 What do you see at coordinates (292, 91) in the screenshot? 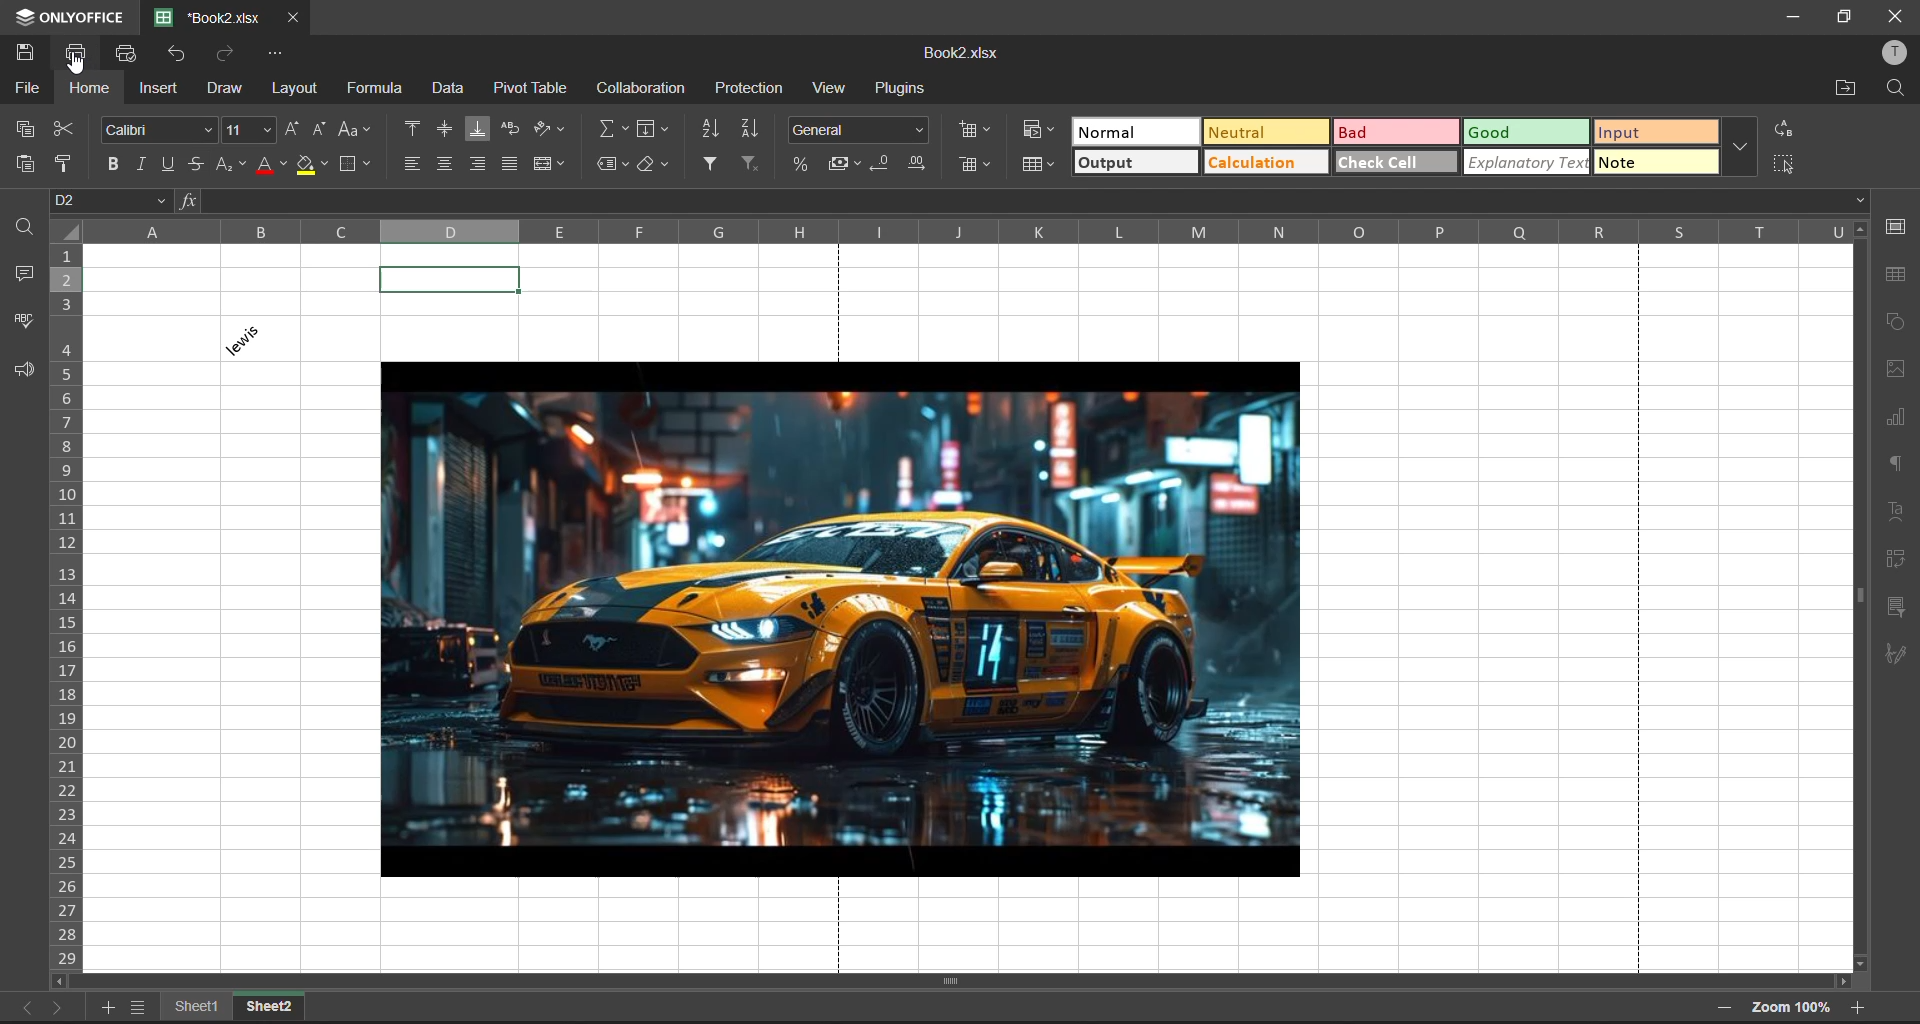
I see `layout` at bounding box center [292, 91].